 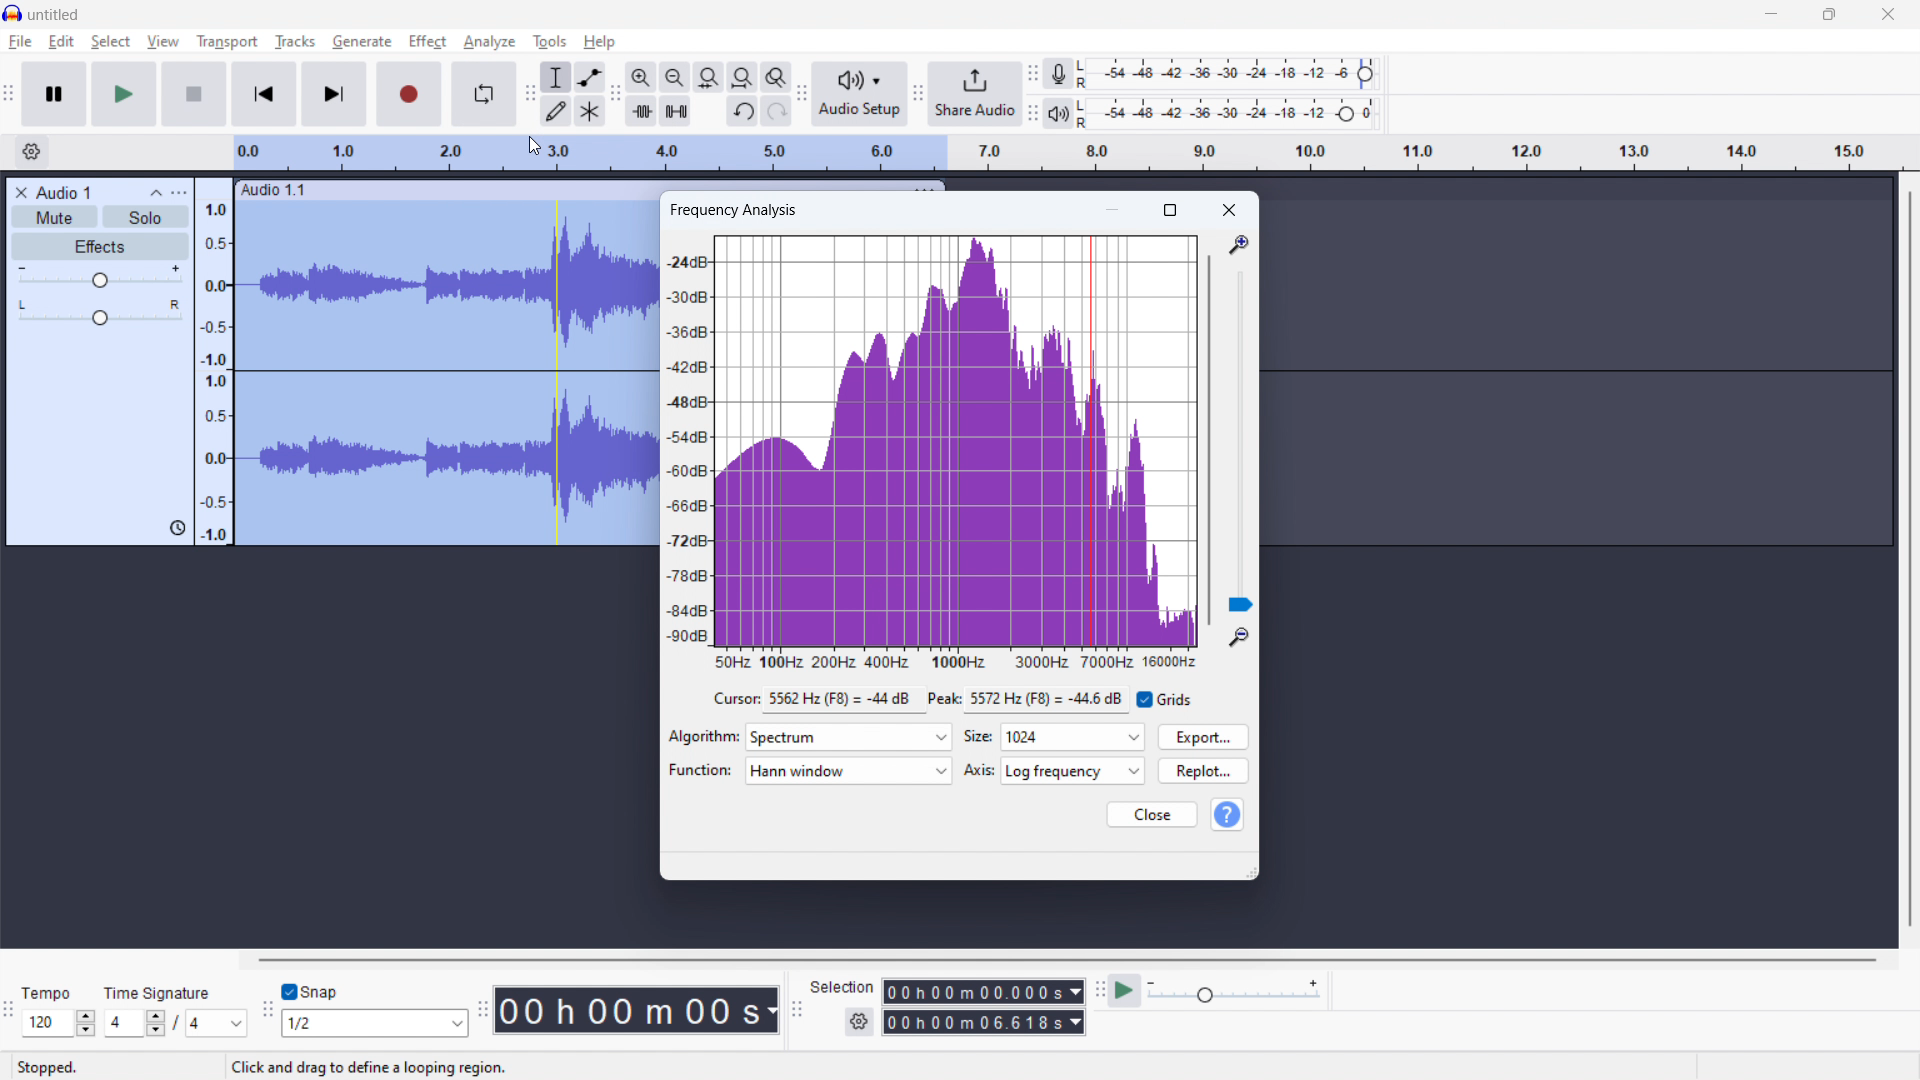 I want to click on size, so click(x=1073, y=737).